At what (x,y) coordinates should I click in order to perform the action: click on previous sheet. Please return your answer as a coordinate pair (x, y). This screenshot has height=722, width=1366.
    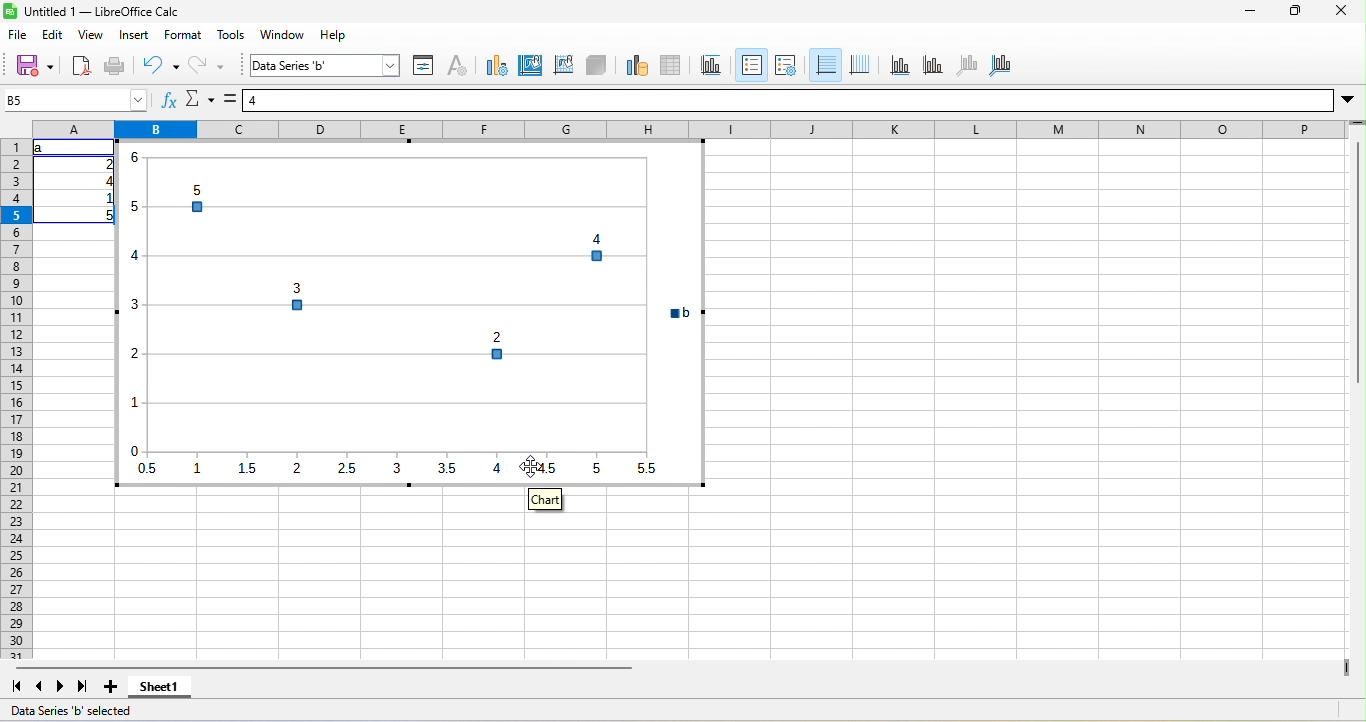
    Looking at the image, I should click on (40, 686).